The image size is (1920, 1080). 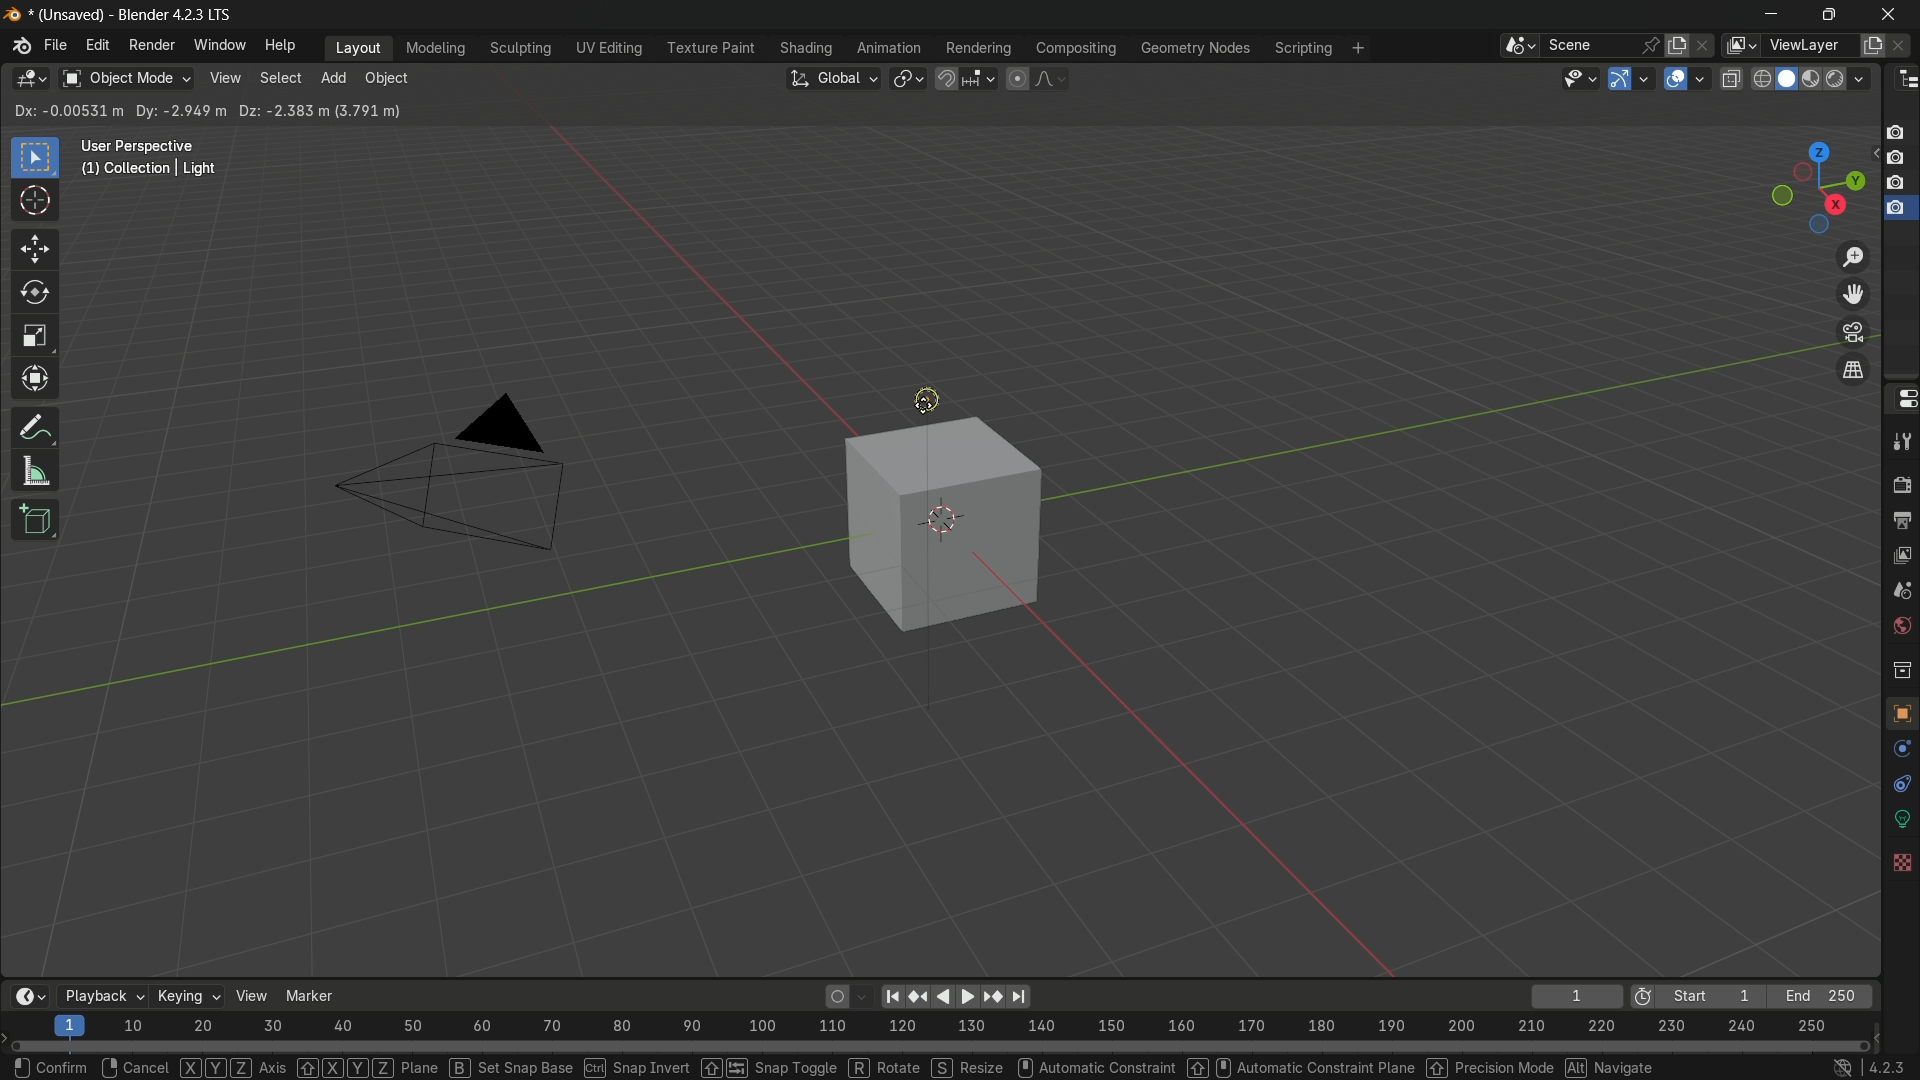 What do you see at coordinates (1898, 822) in the screenshot?
I see `physics` at bounding box center [1898, 822].